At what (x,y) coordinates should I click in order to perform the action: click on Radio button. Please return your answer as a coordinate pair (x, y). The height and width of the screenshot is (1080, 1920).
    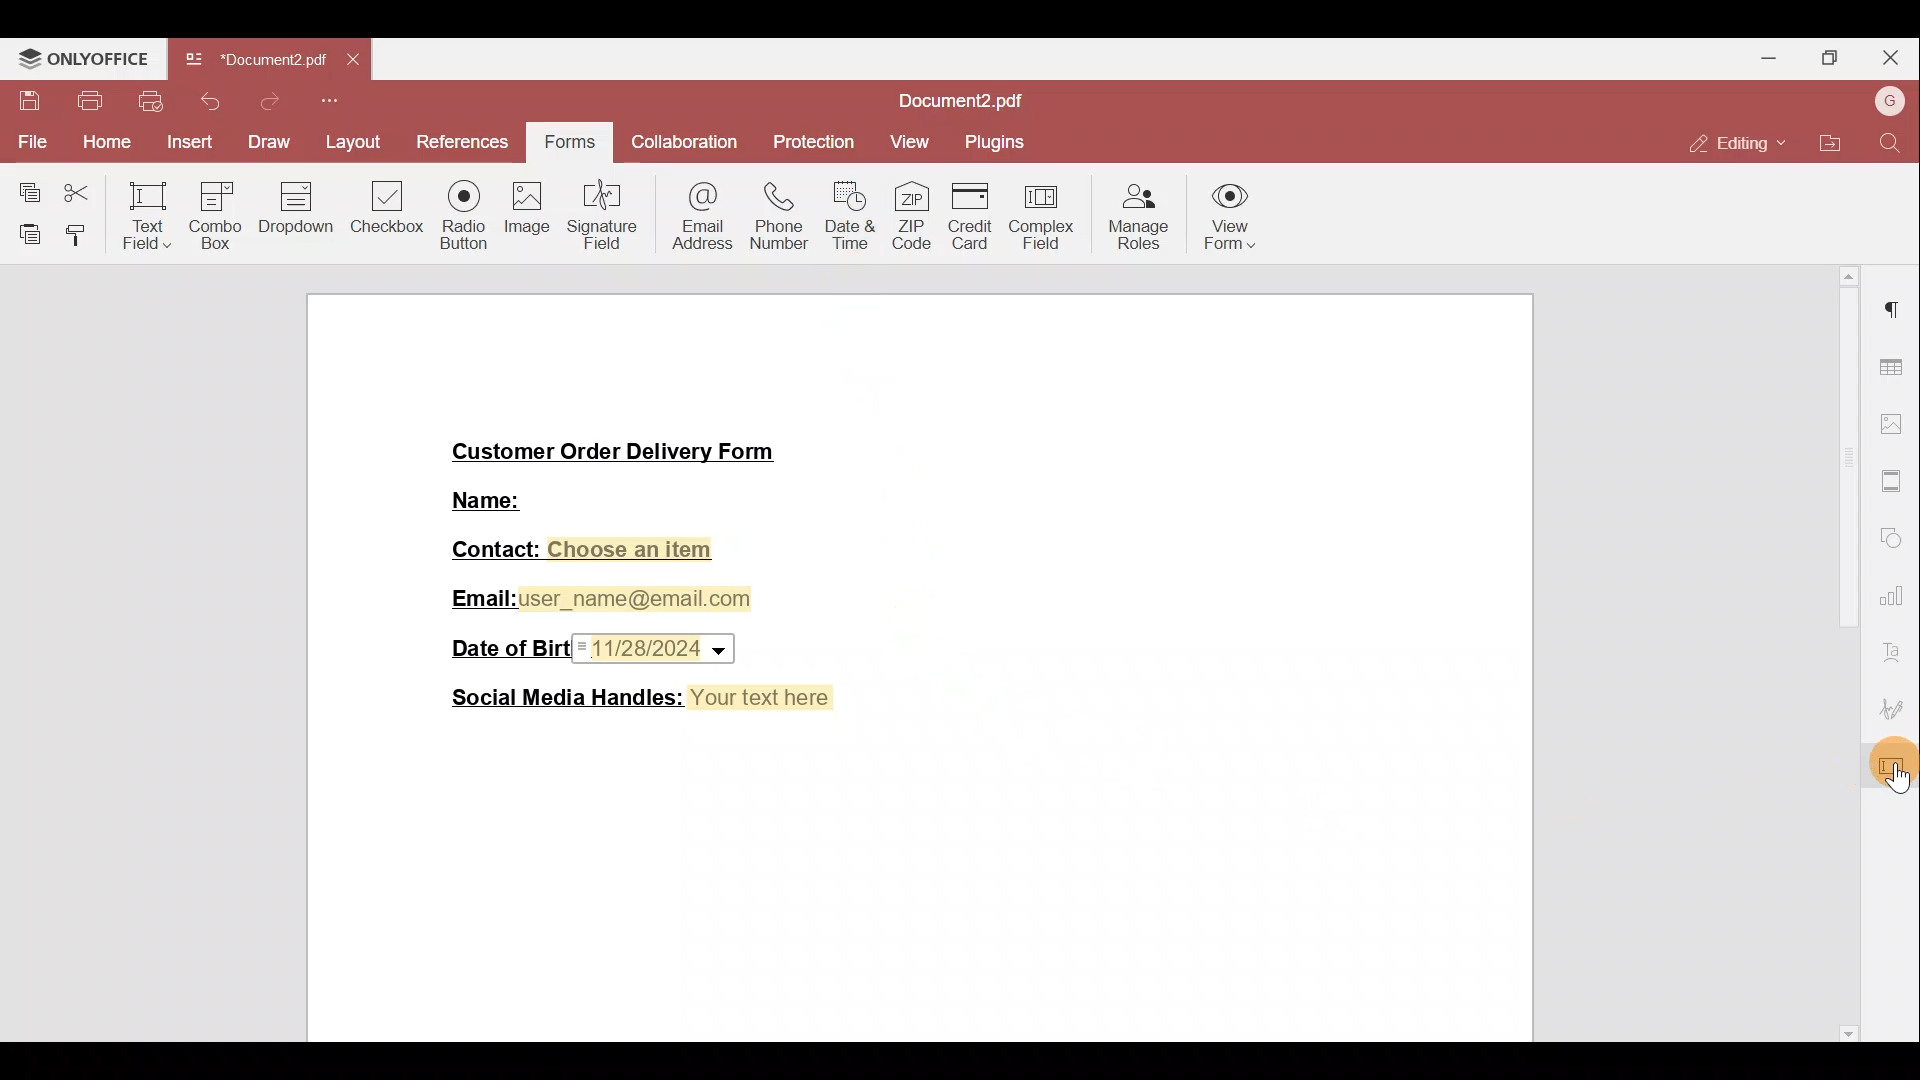
    Looking at the image, I should click on (463, 210).